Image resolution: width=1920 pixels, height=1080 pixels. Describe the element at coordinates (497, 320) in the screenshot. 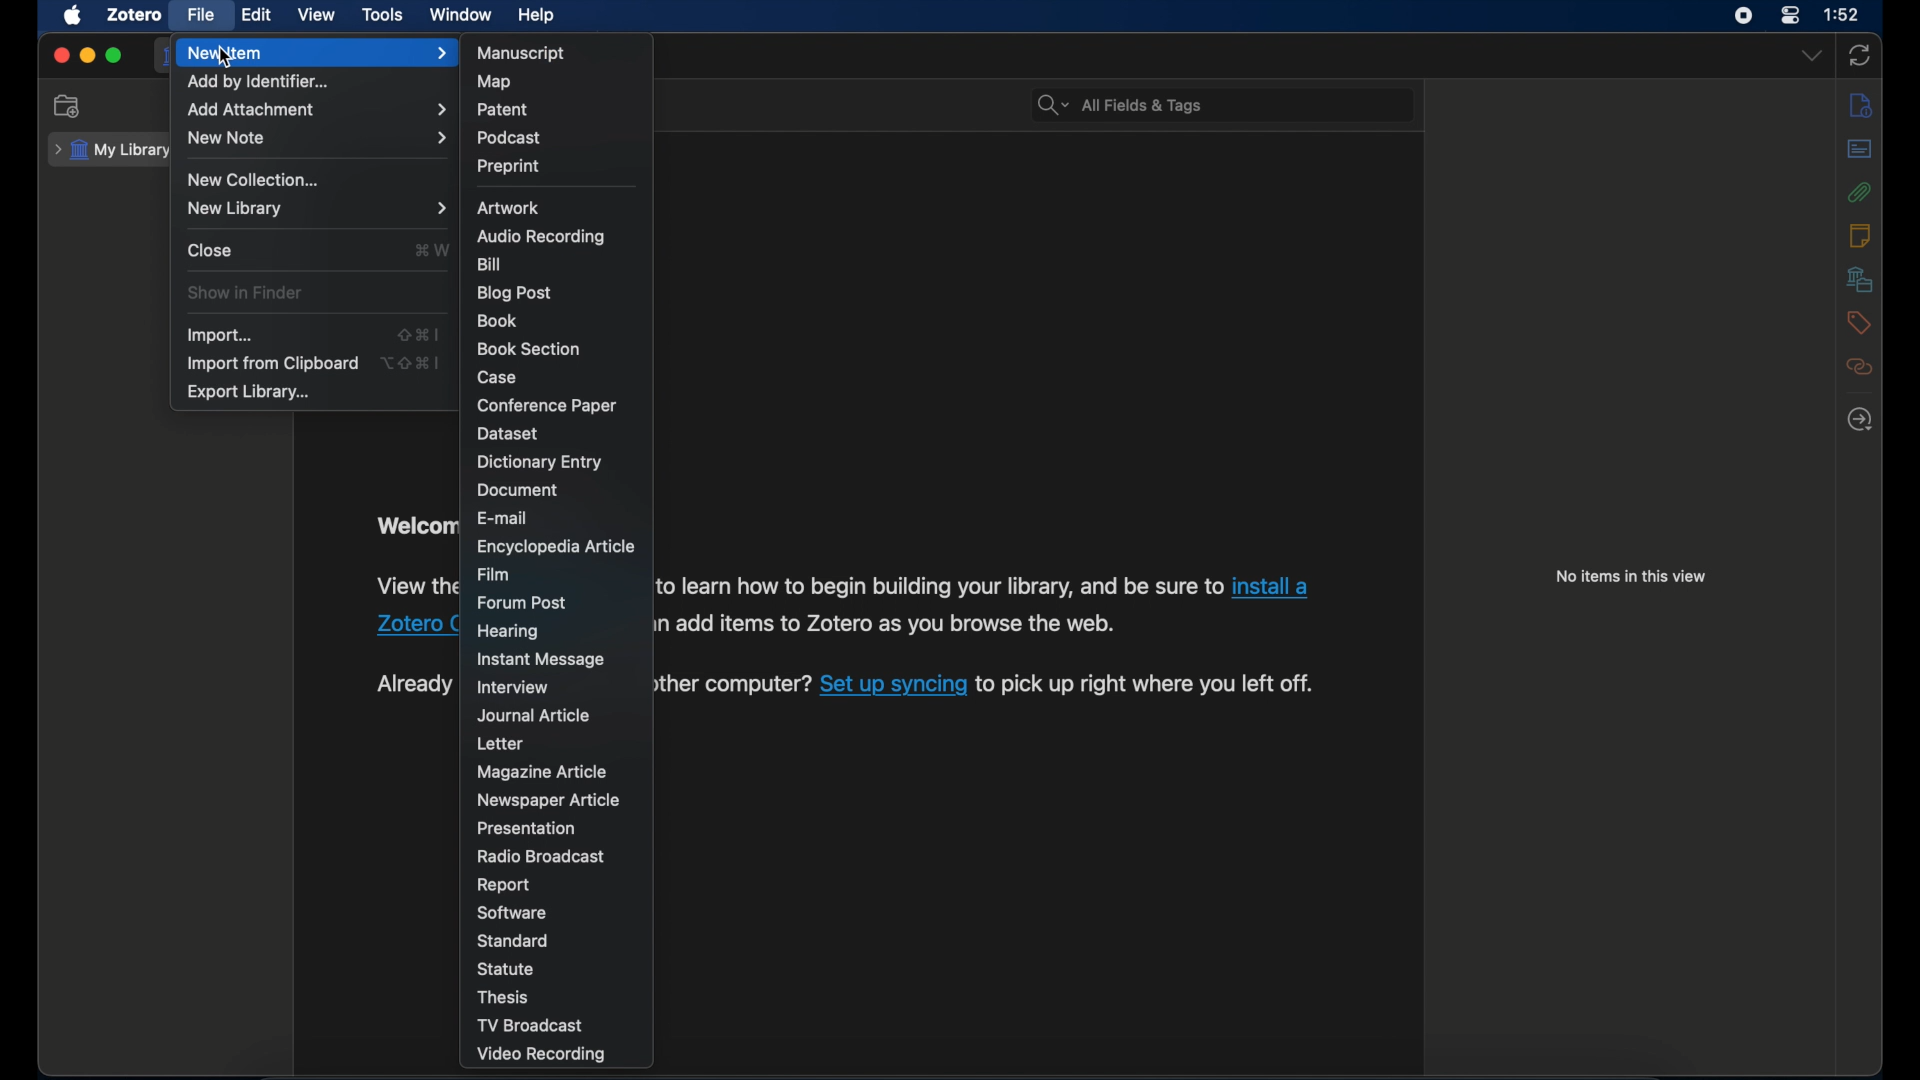

I see `book` at that location.